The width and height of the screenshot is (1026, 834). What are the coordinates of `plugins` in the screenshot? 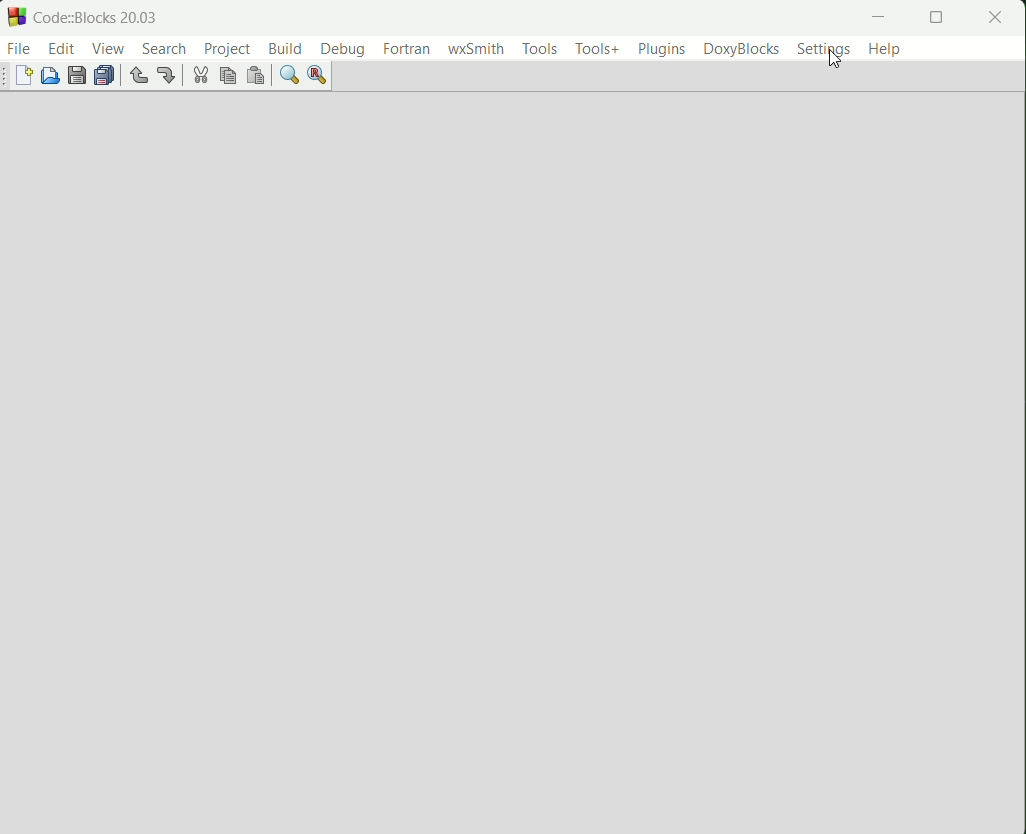 It's located at (661, 50).